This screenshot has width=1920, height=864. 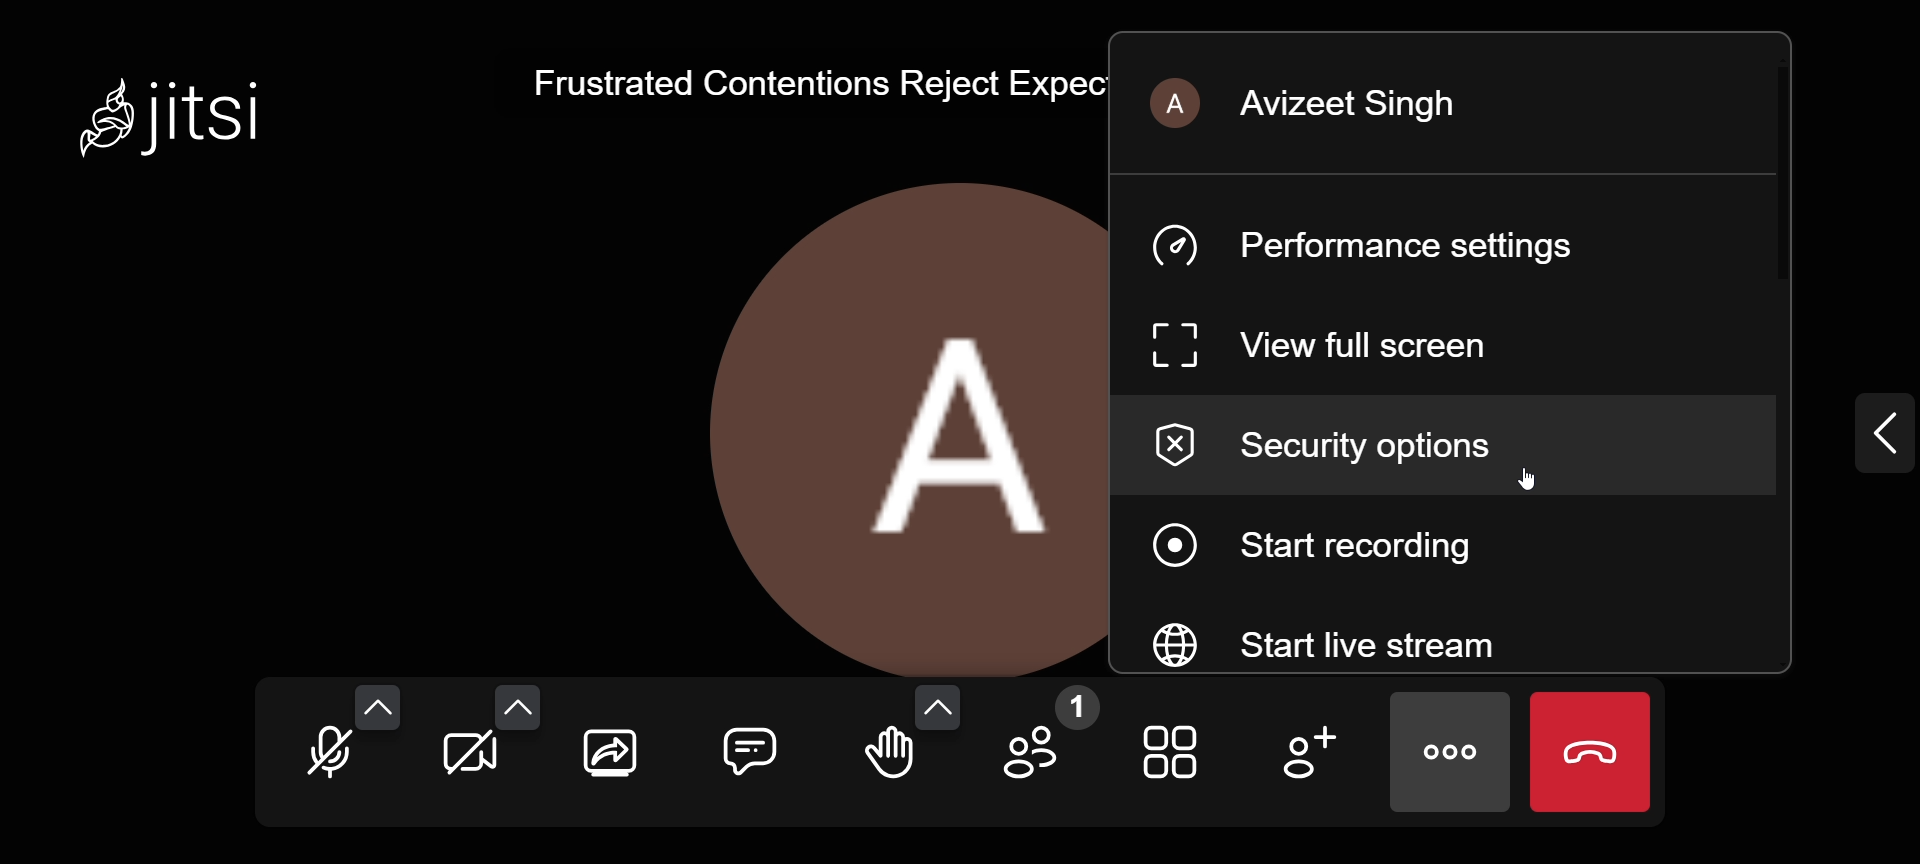 I want to click on Jitsi, so click(x=185, y=112).